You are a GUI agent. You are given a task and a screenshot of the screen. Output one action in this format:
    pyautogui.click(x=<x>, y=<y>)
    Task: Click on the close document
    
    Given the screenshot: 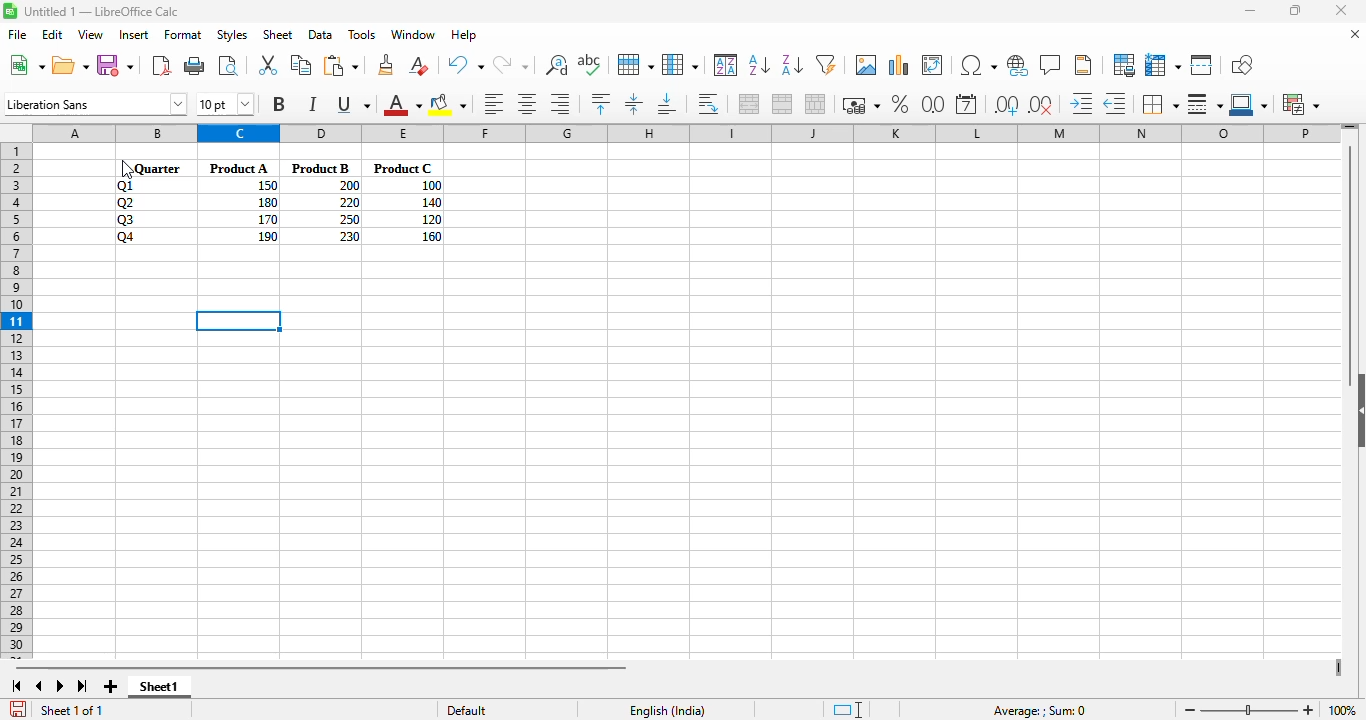 What is the action you would take?
    pyautogui.click(x=1356, y=33)
    